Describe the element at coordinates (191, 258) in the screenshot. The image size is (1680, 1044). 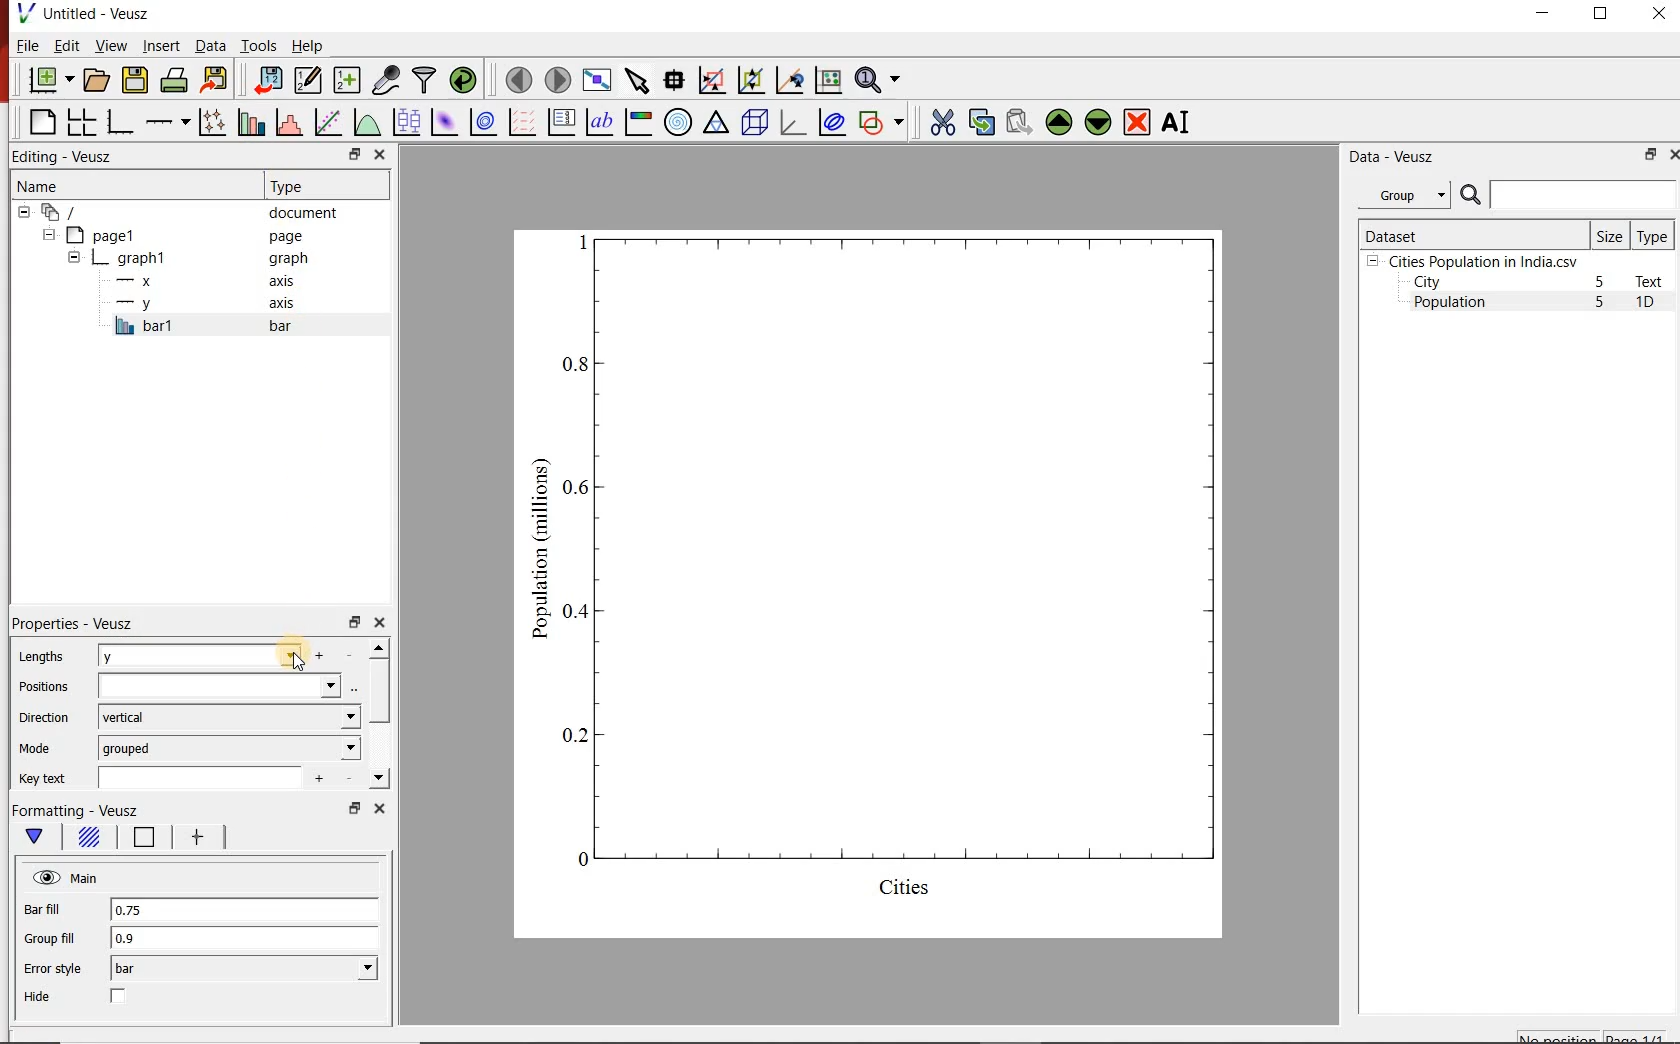
I see `graph1` at that location.